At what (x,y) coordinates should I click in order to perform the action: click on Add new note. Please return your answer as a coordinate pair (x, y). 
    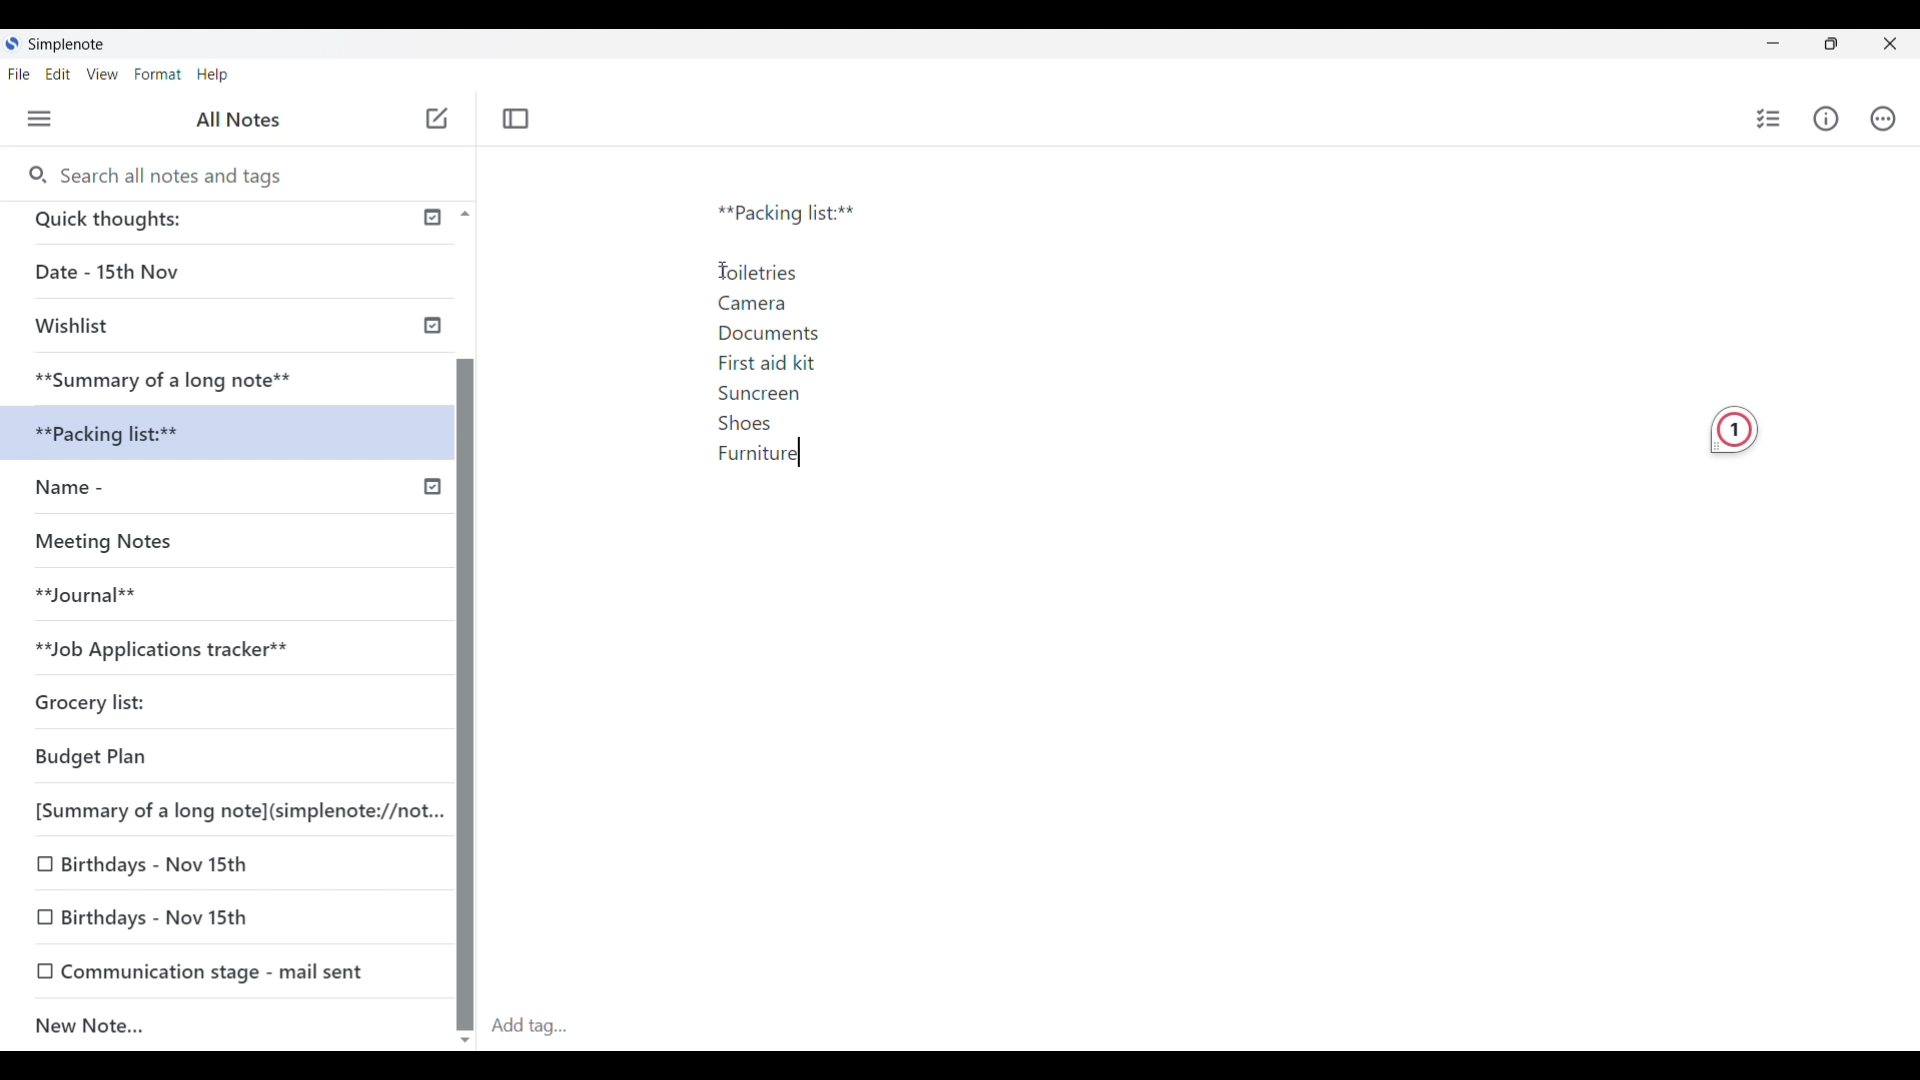
    Looking at the image, I should click on (437, 118).